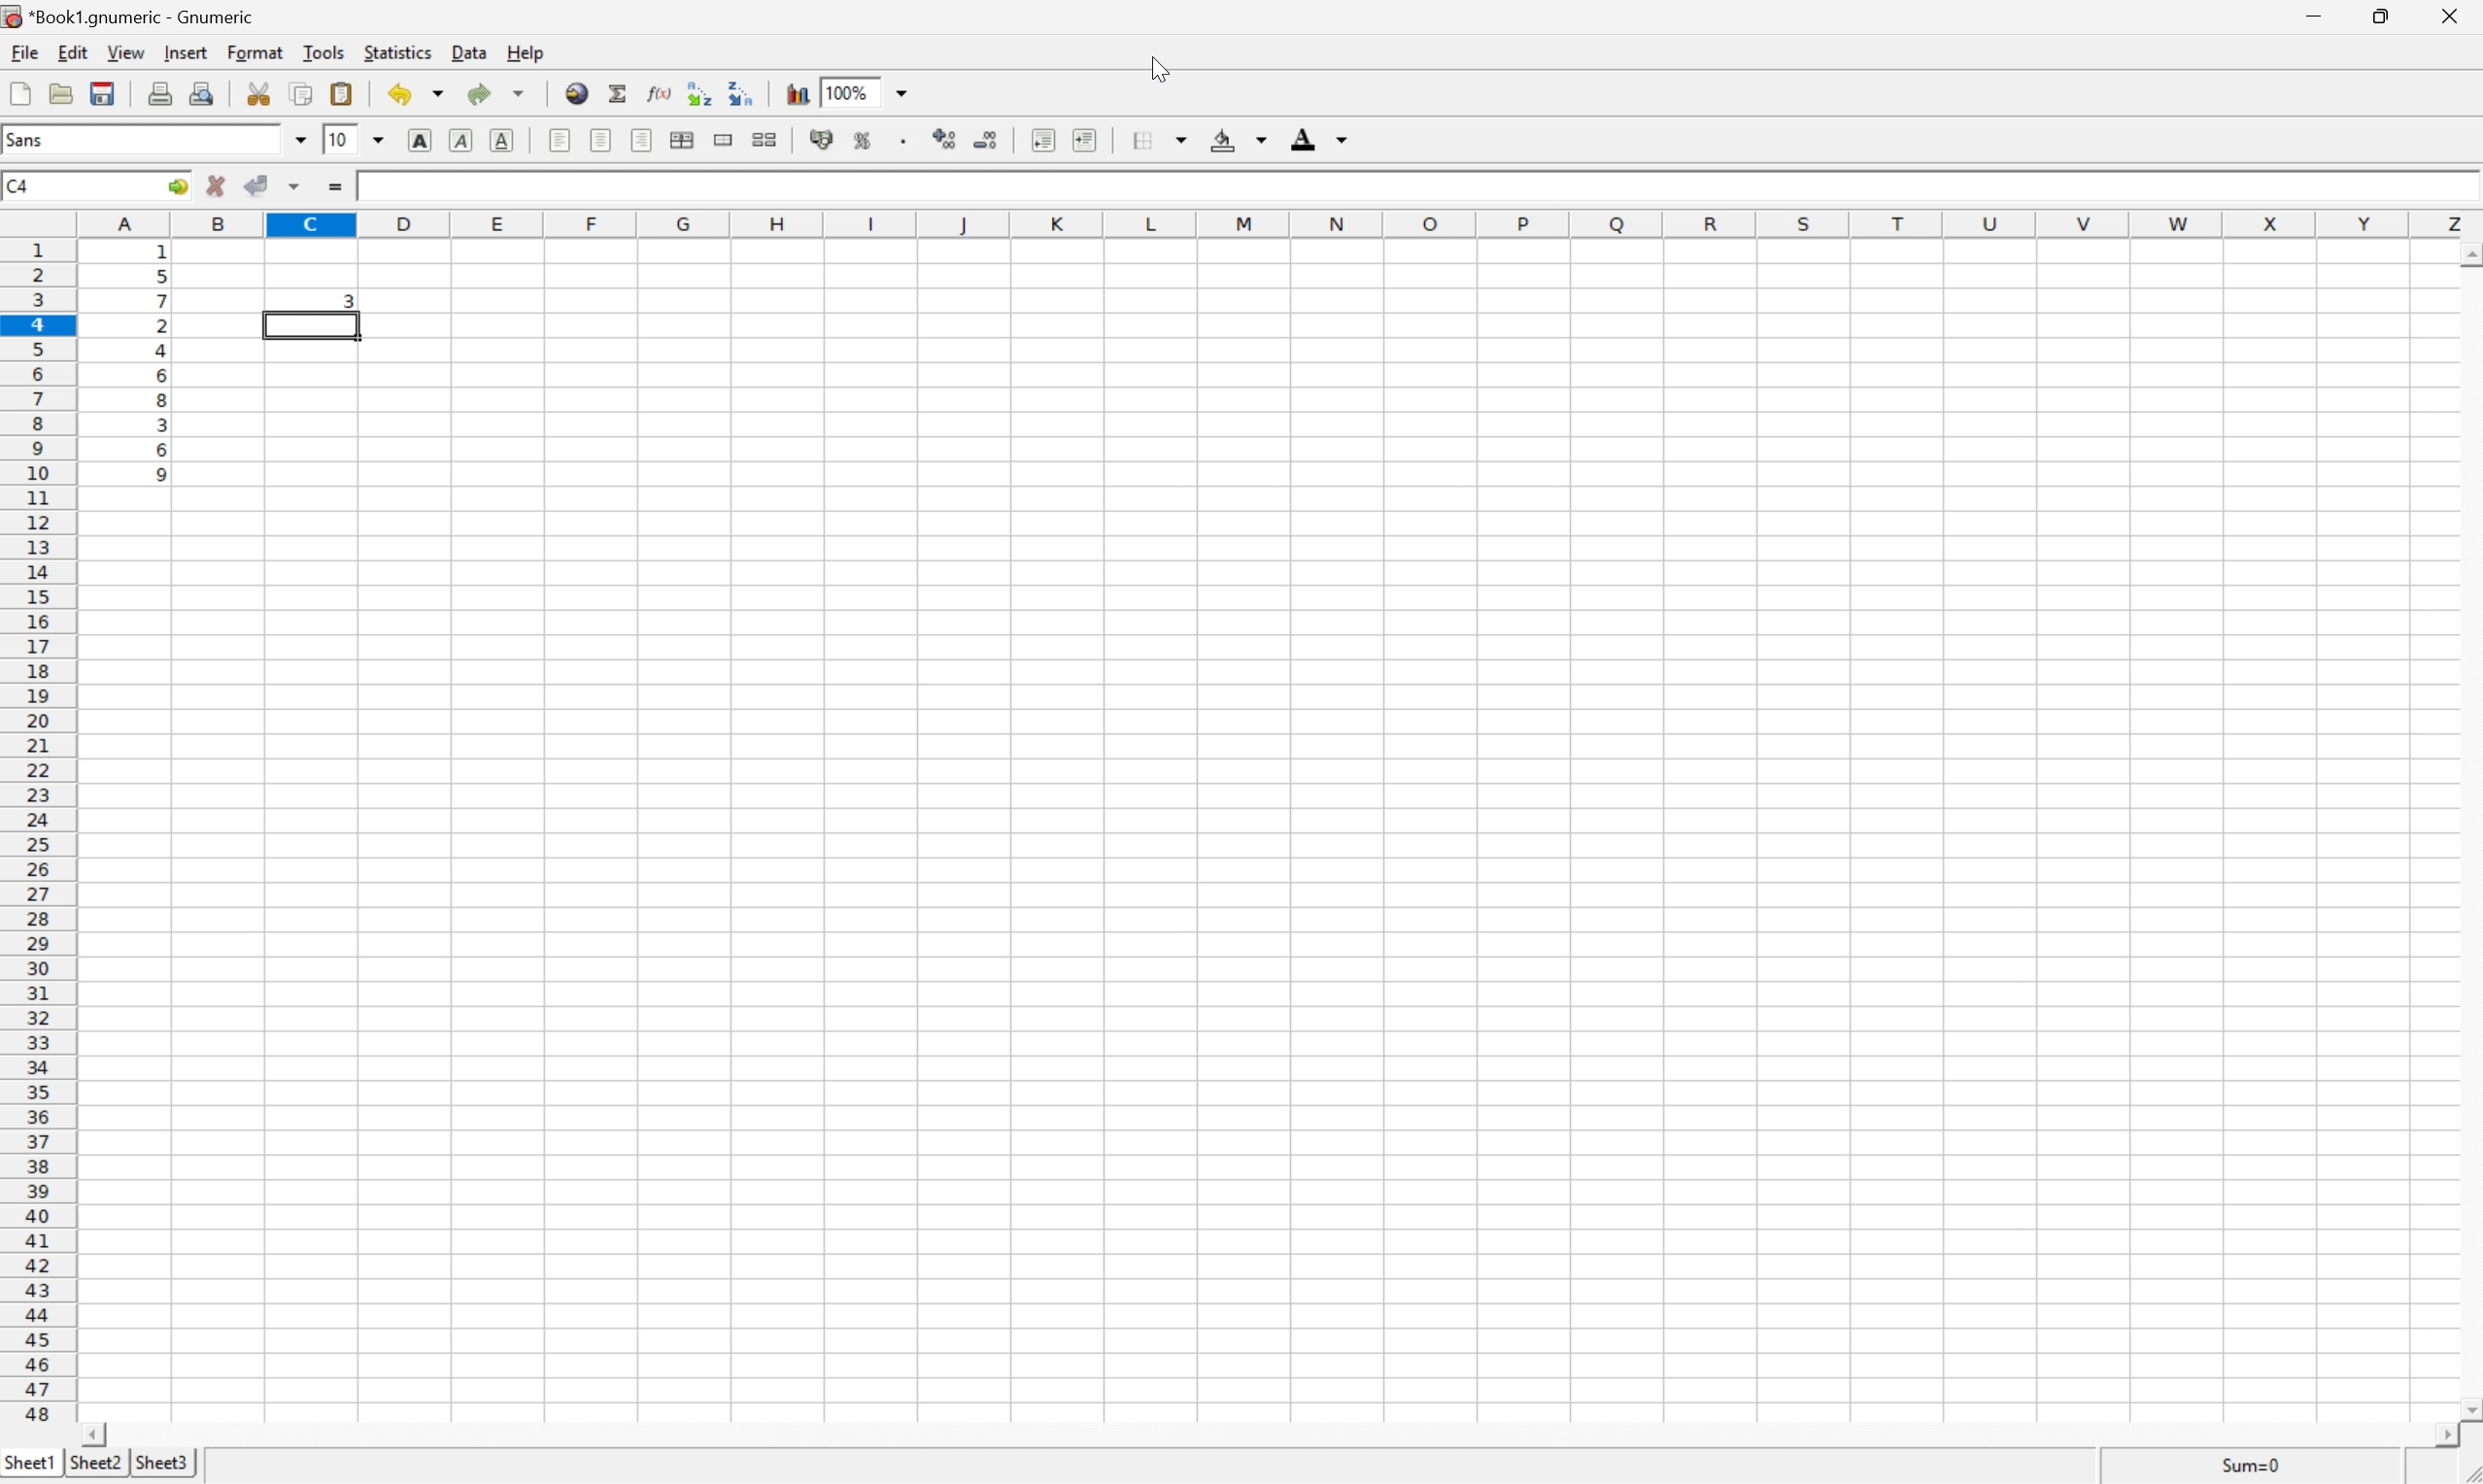  I want to click on restore down, so click(2385, 17).